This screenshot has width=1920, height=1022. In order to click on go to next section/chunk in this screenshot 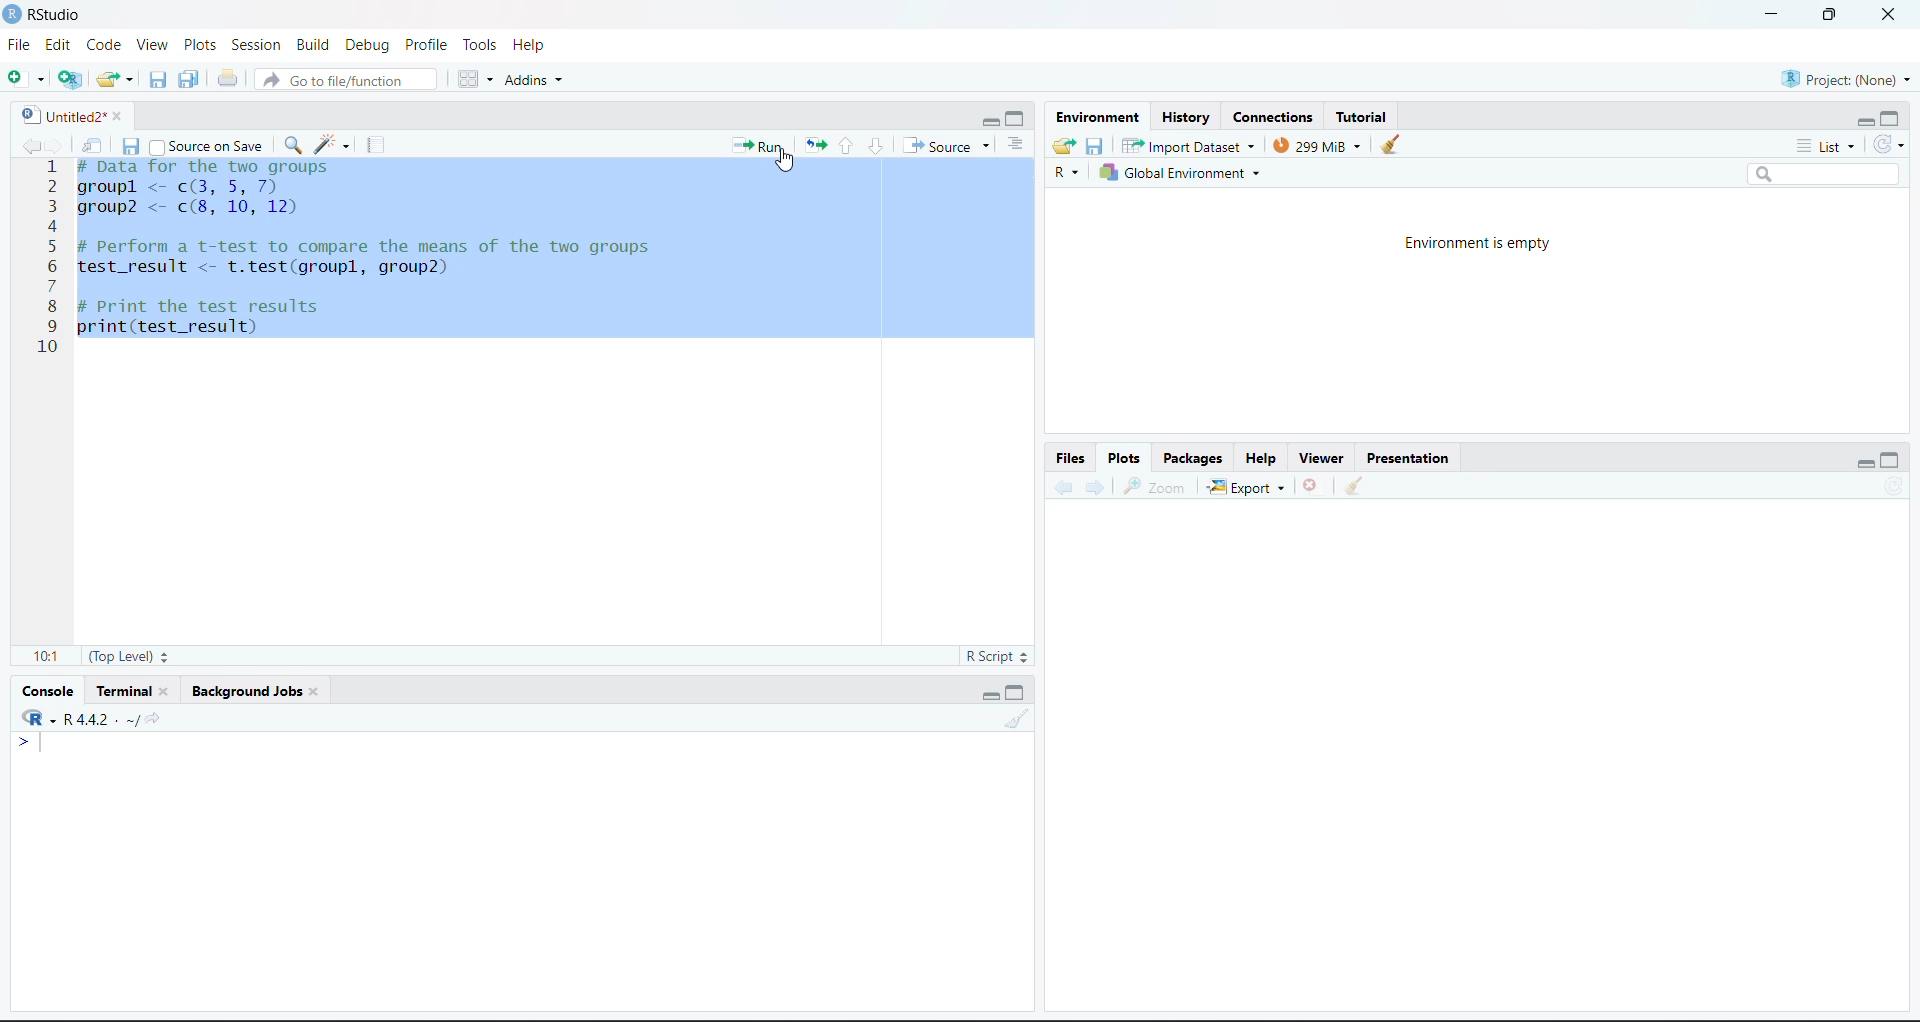, I will do `click(877, 147)`.